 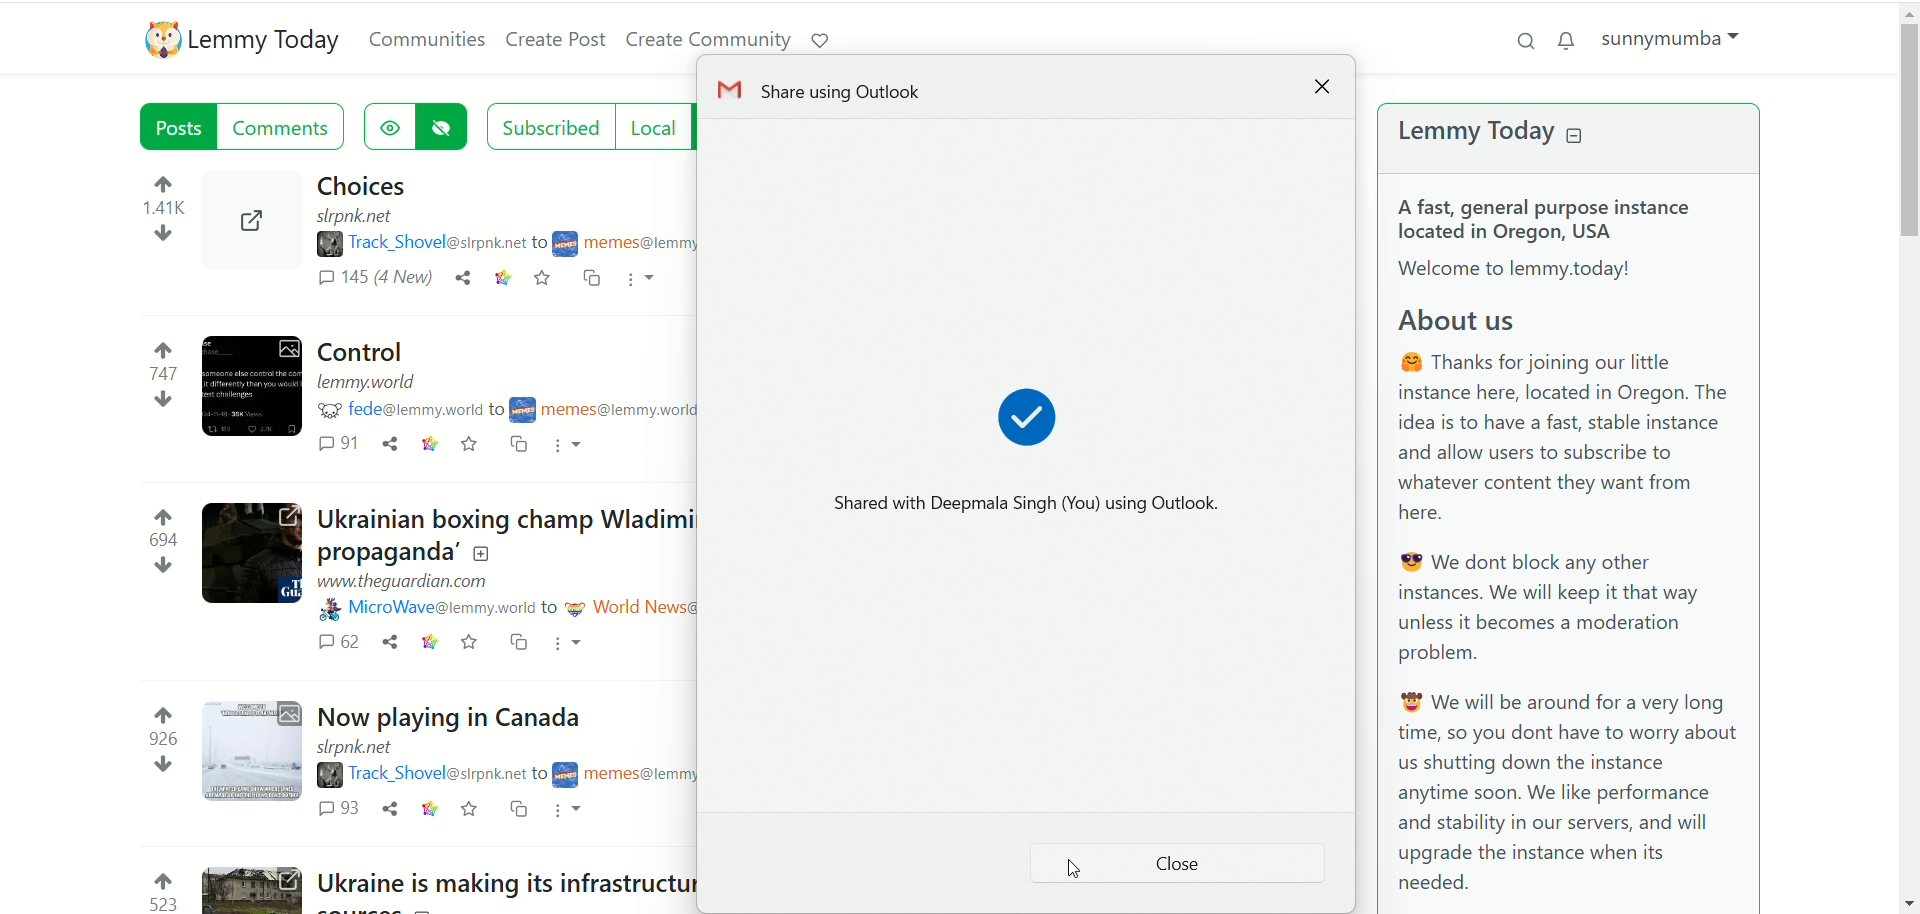 I want to click on username, so click(x=413, y=244).